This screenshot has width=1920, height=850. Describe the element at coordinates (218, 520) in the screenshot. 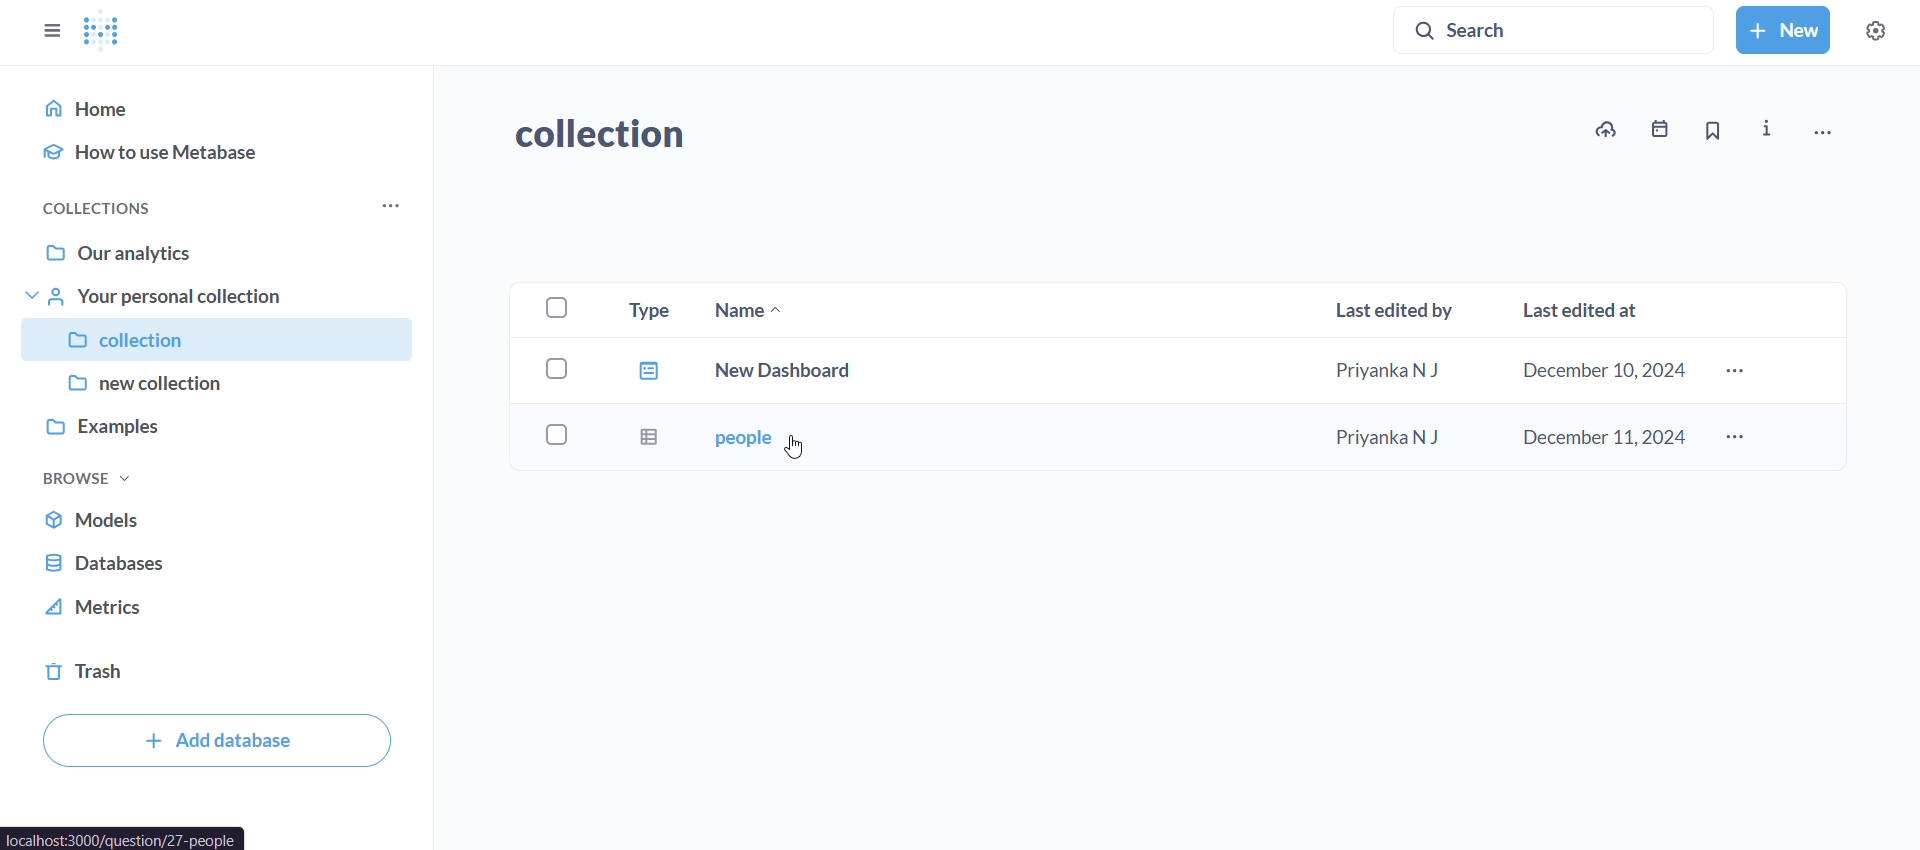

I see `models` at that location.